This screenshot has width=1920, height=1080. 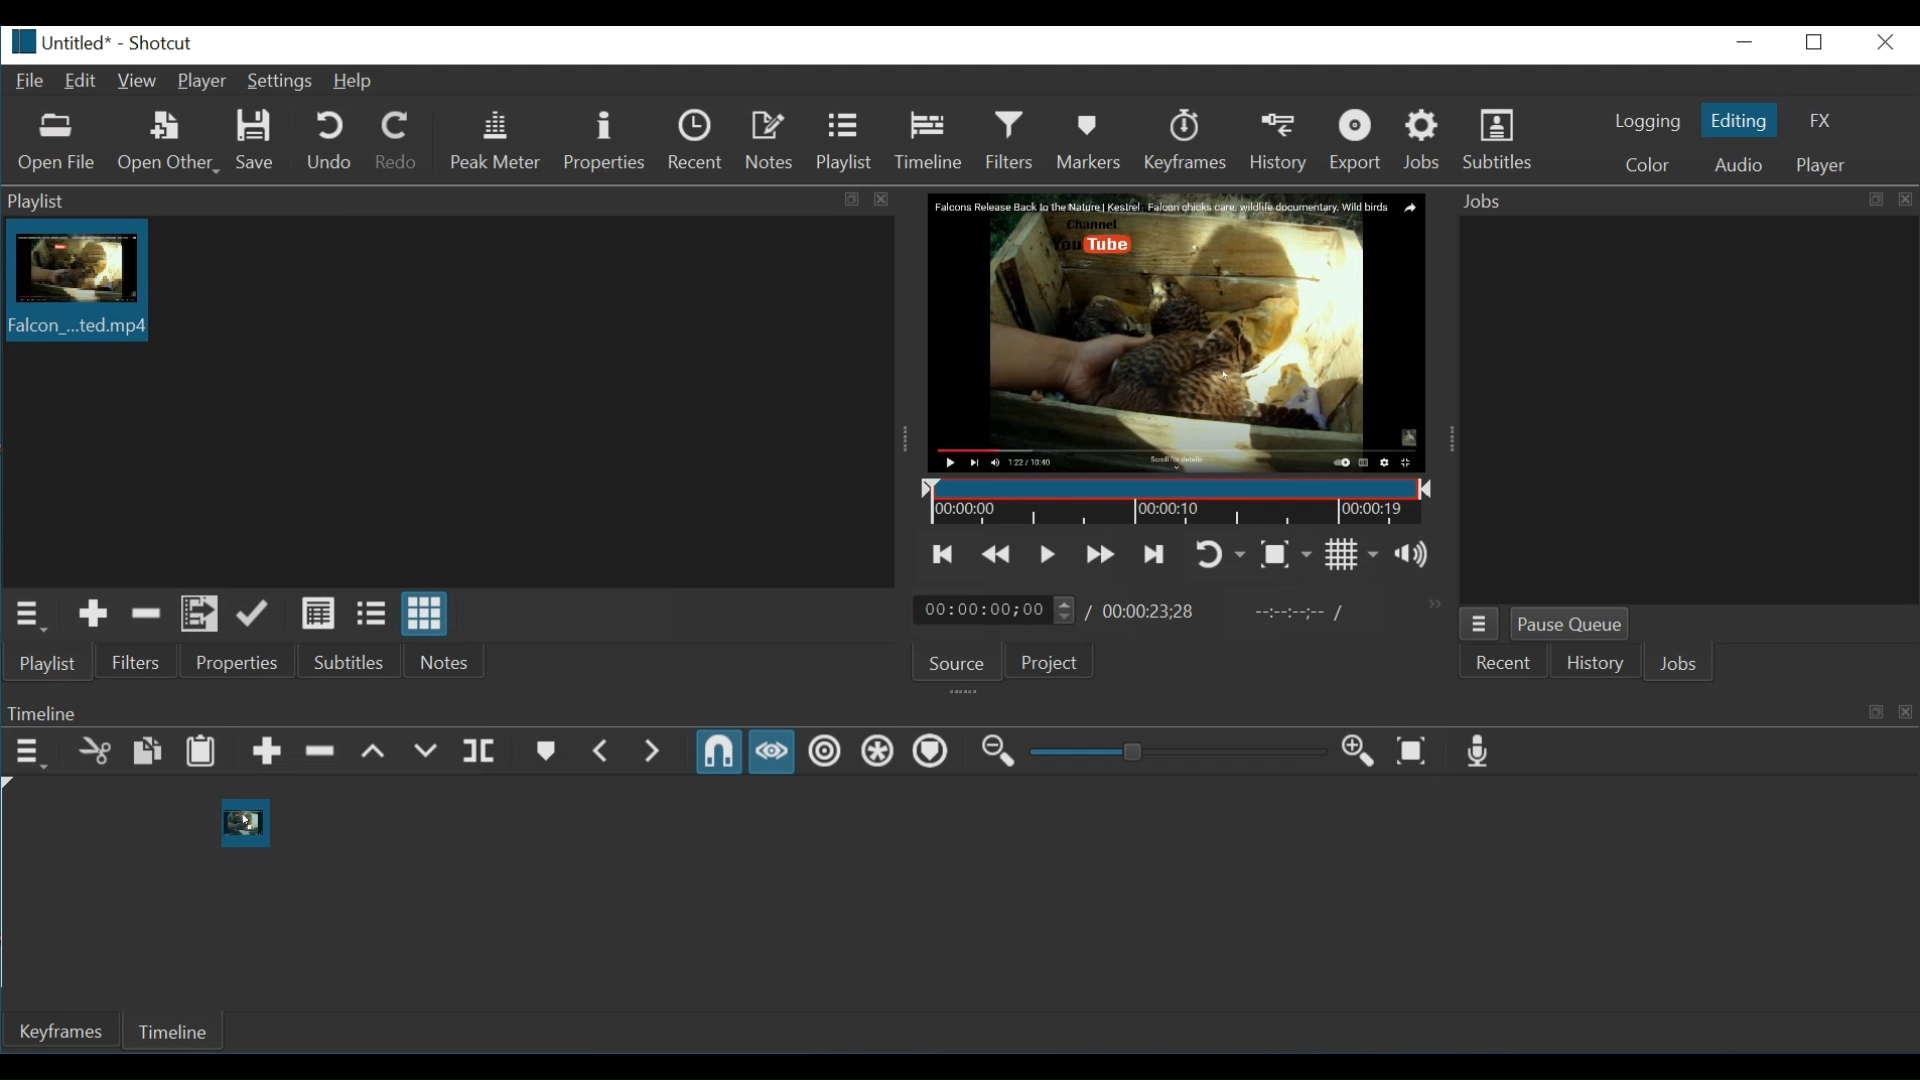 I want to click on Snap, so click(x=718, y=752).